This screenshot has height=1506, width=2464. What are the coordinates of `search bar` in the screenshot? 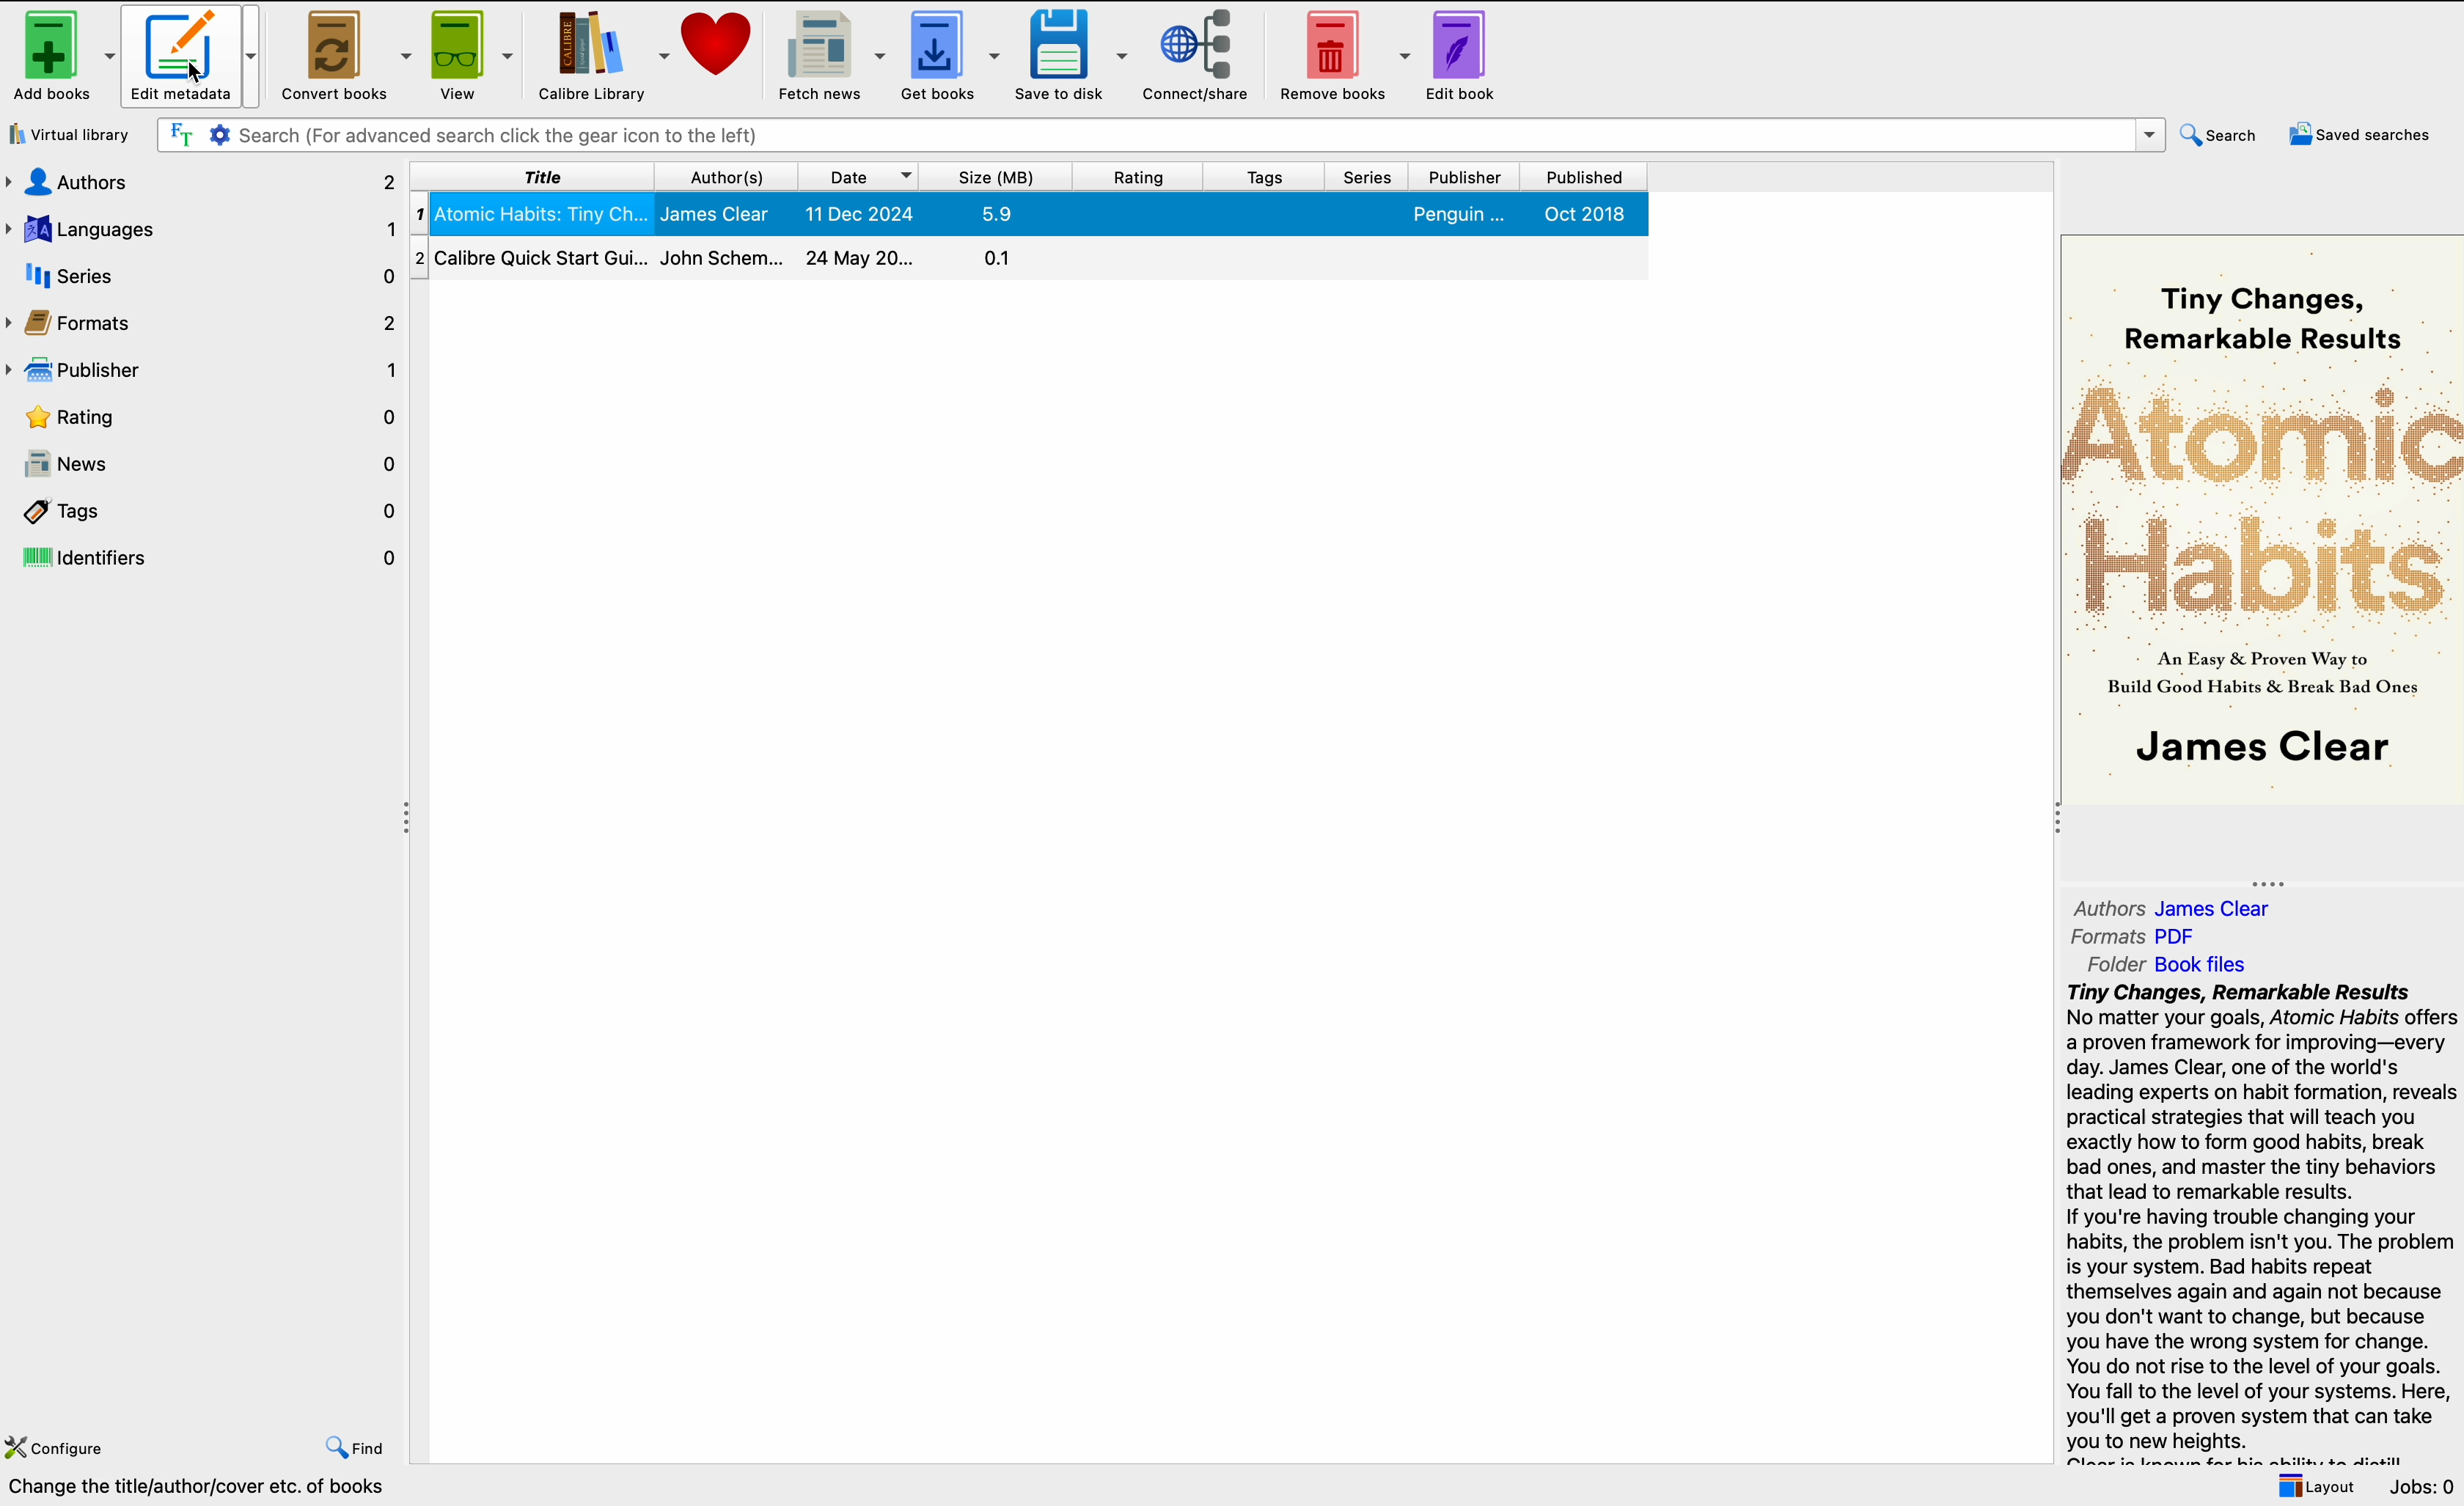 It's located at (1163, 135).